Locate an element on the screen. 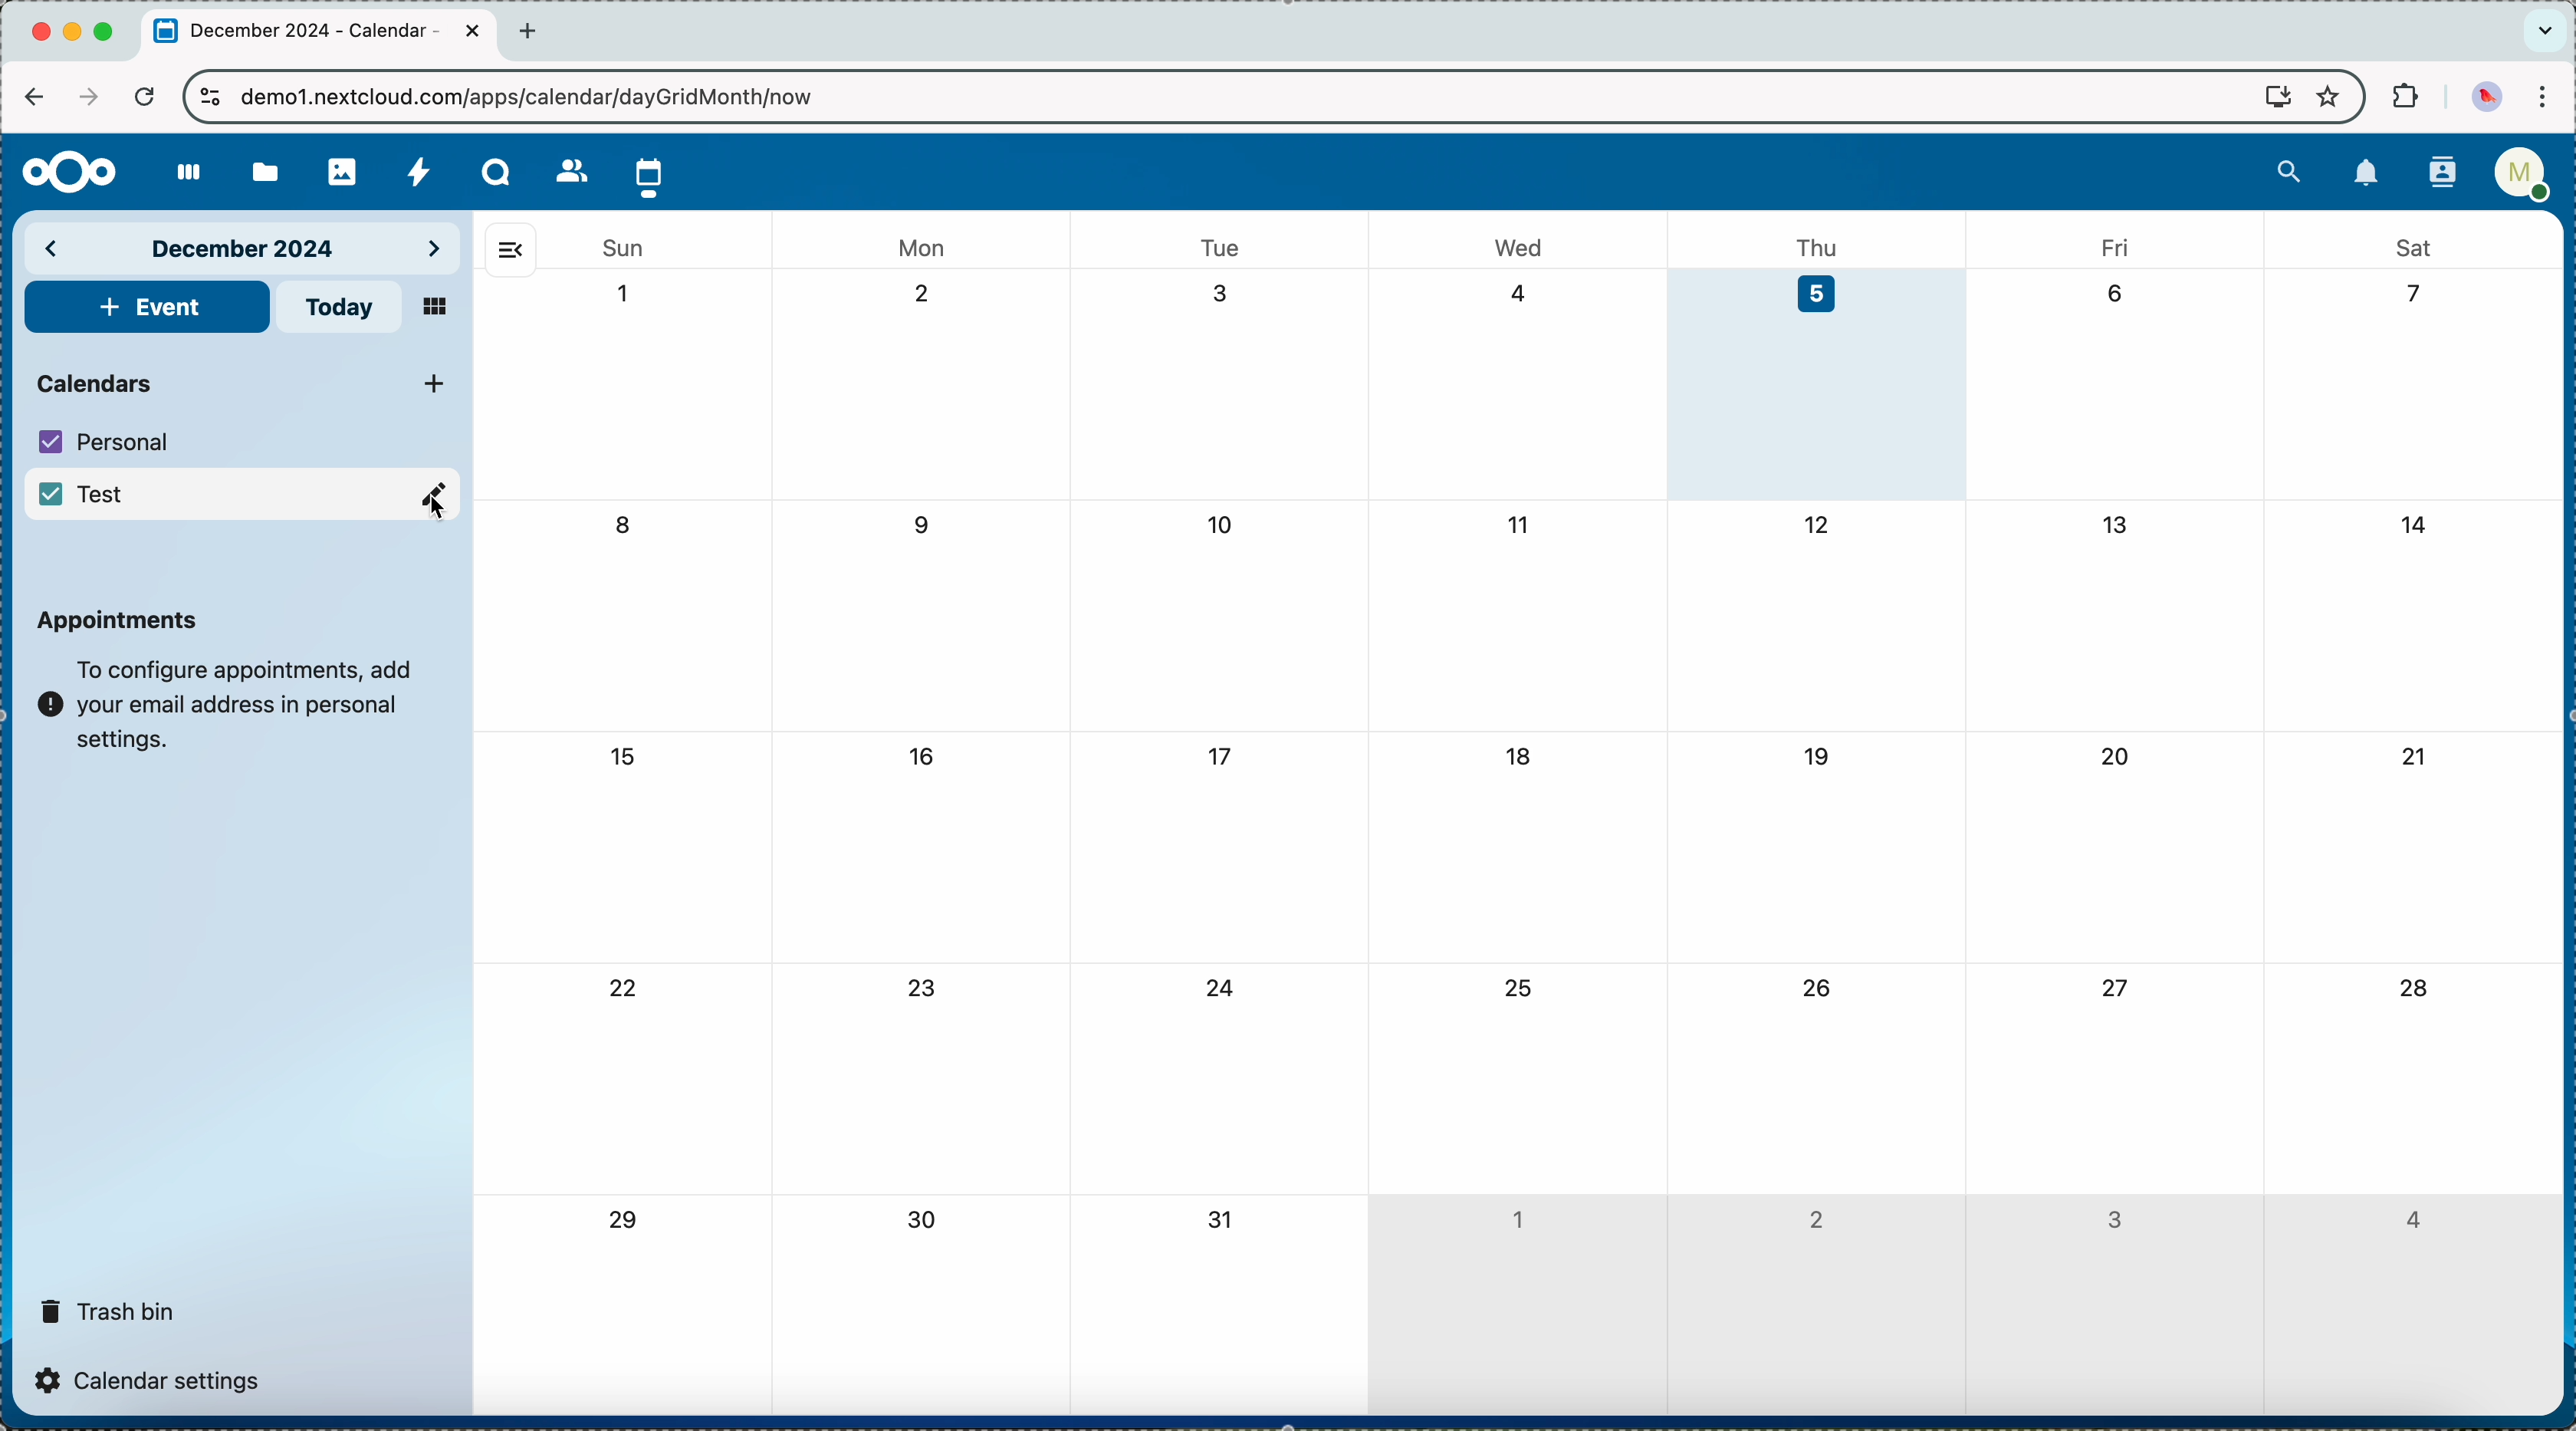 Image resolution: width=2576 pixels, height=1431 pixels. mon is located at coordinates (924, 241).